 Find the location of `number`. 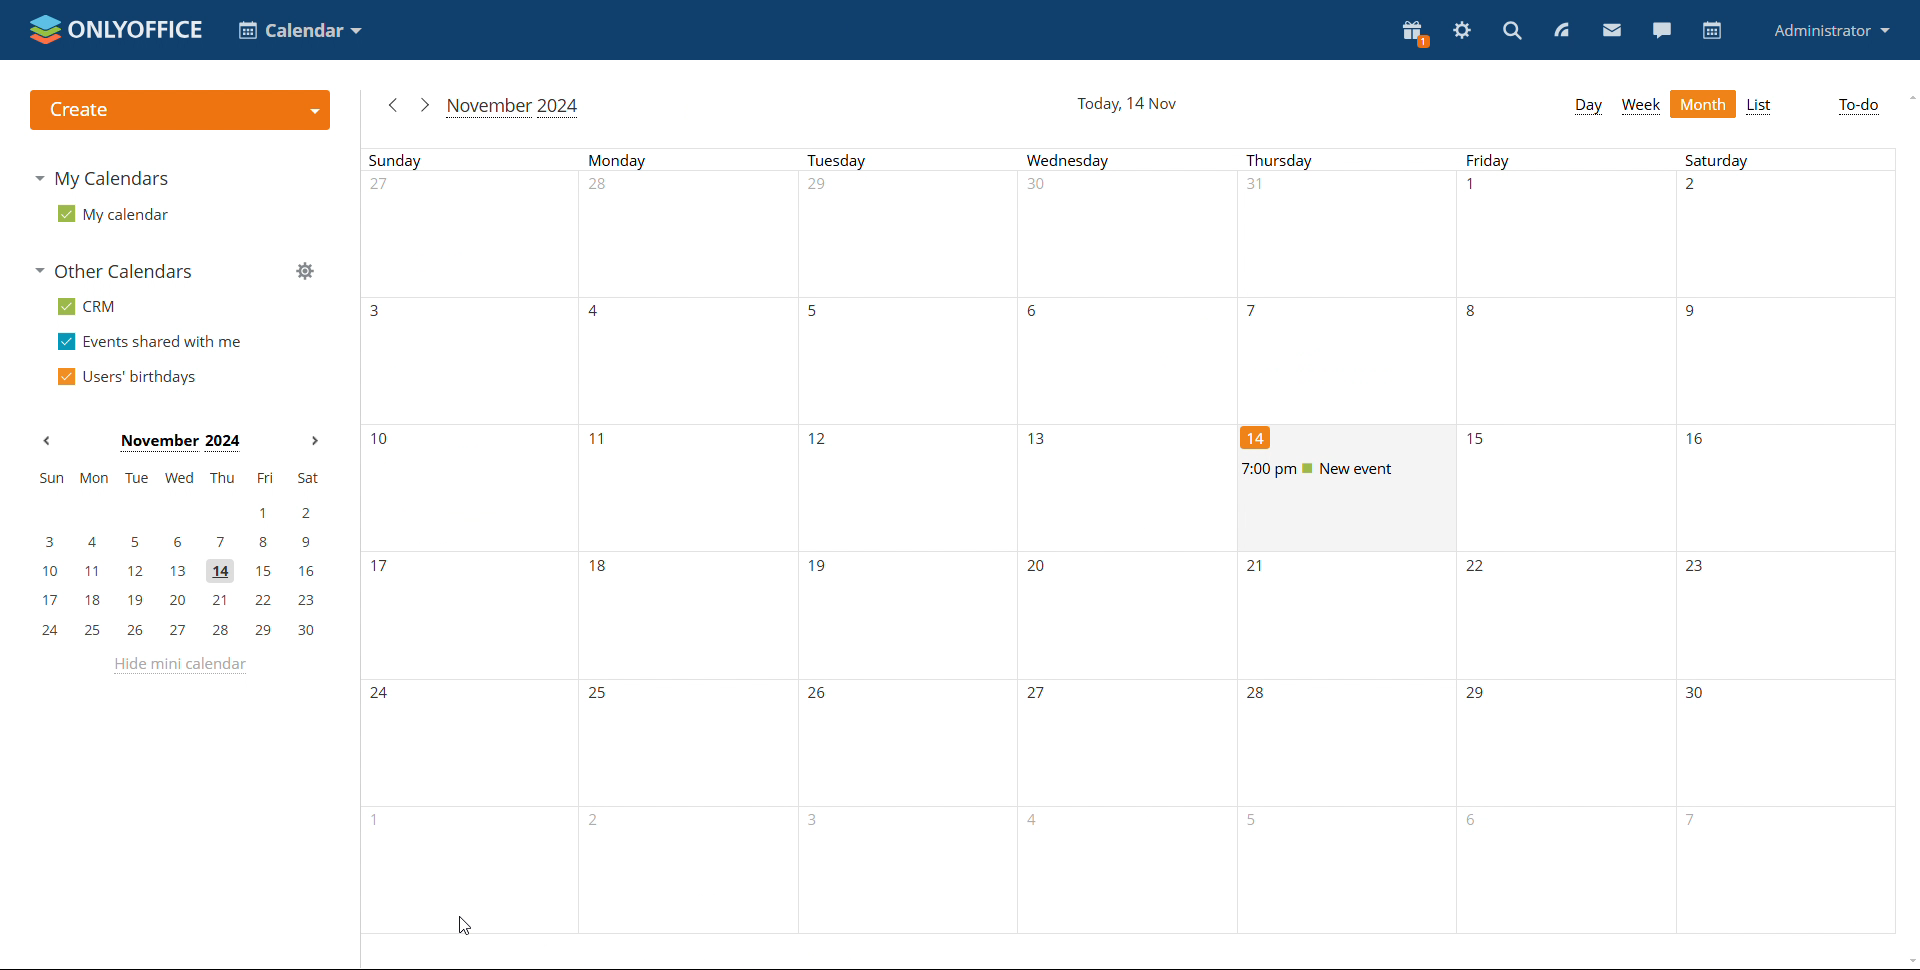

number is located at coordinates (1477, 188).